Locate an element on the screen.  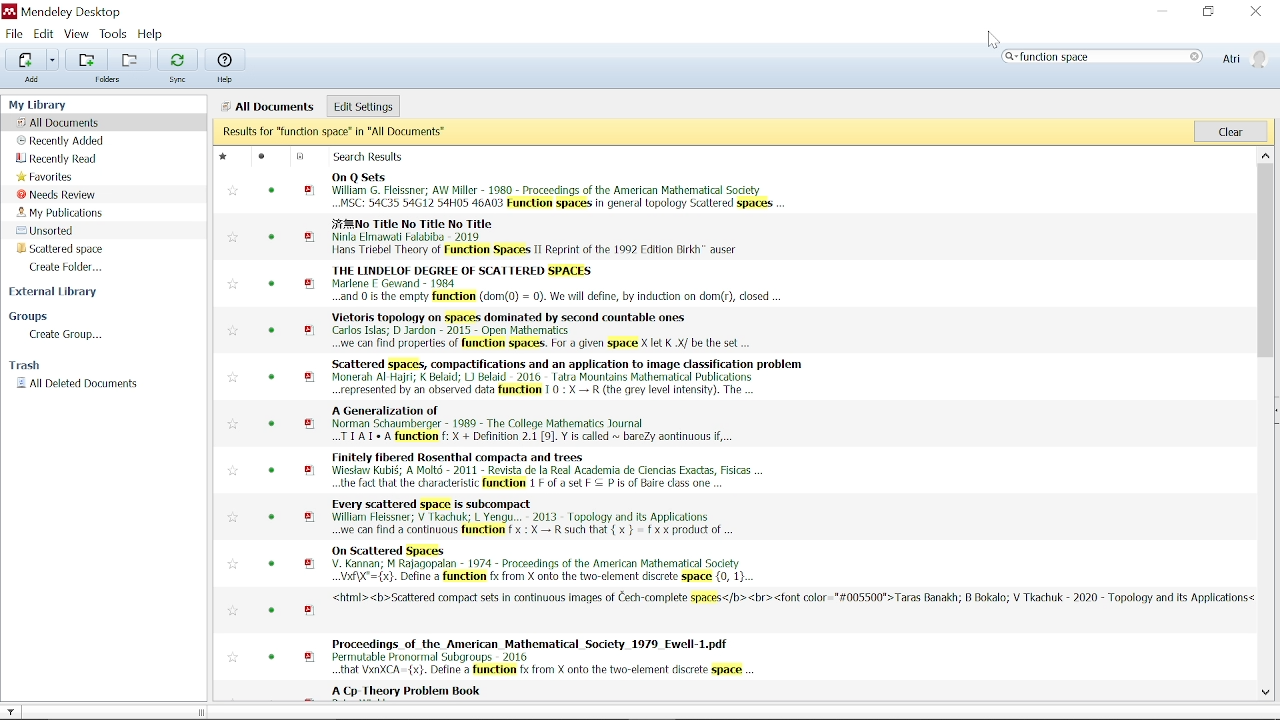
Add to favorite is located at coordinates (232, 425).